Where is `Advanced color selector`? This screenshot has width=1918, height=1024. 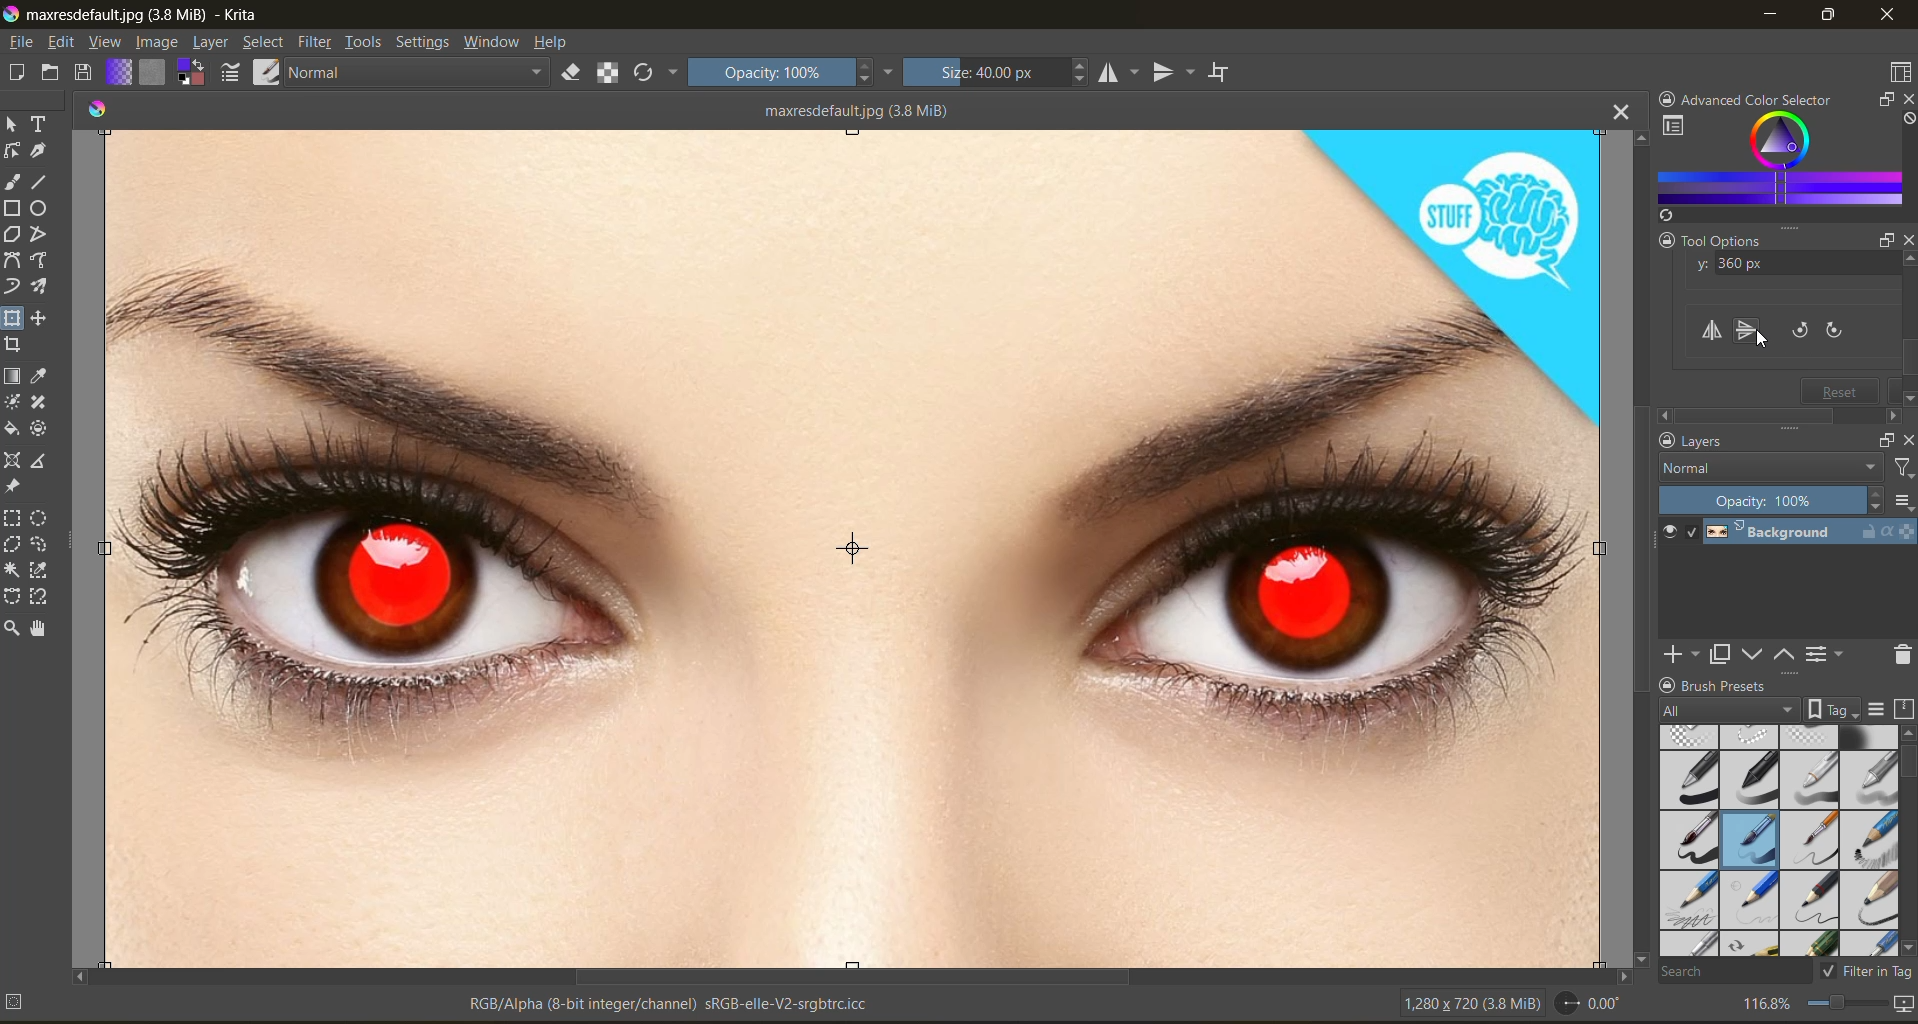 Advanced color selector is located at coordinates (1768, 96).